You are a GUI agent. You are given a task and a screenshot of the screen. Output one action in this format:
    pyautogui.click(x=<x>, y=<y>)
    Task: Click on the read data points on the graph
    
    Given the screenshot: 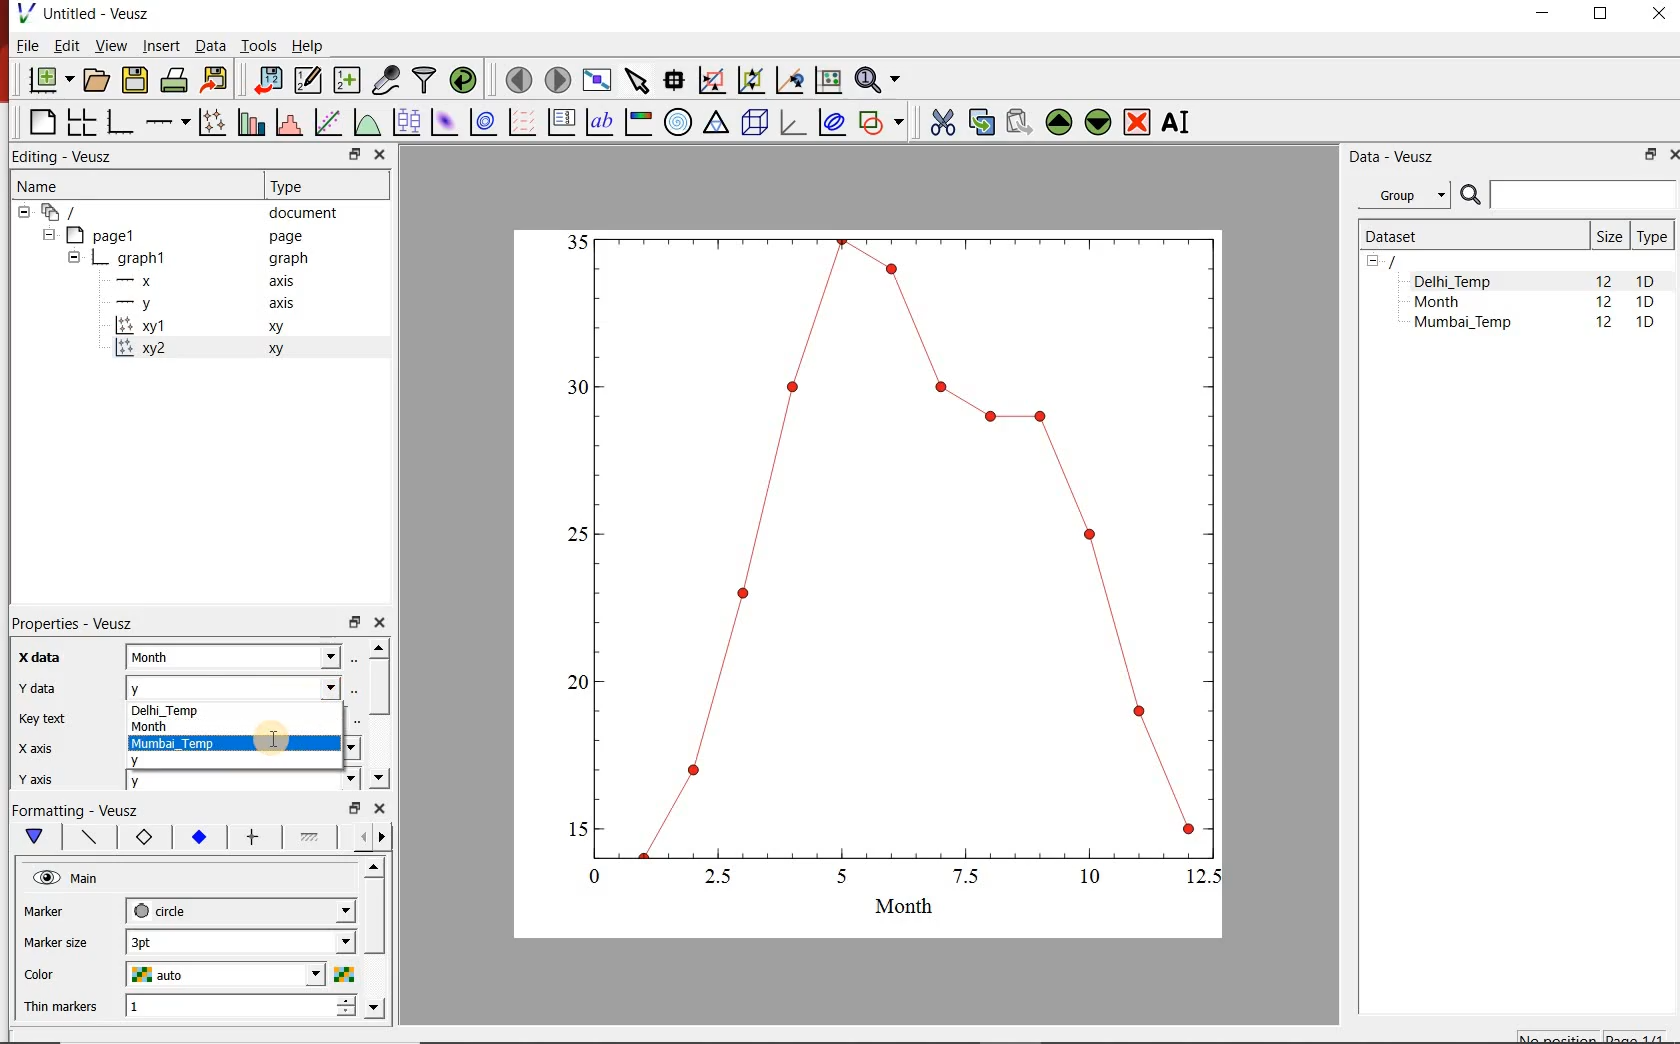 What is the action you would take?
    pyautogui.click(x=674, y=80)
    